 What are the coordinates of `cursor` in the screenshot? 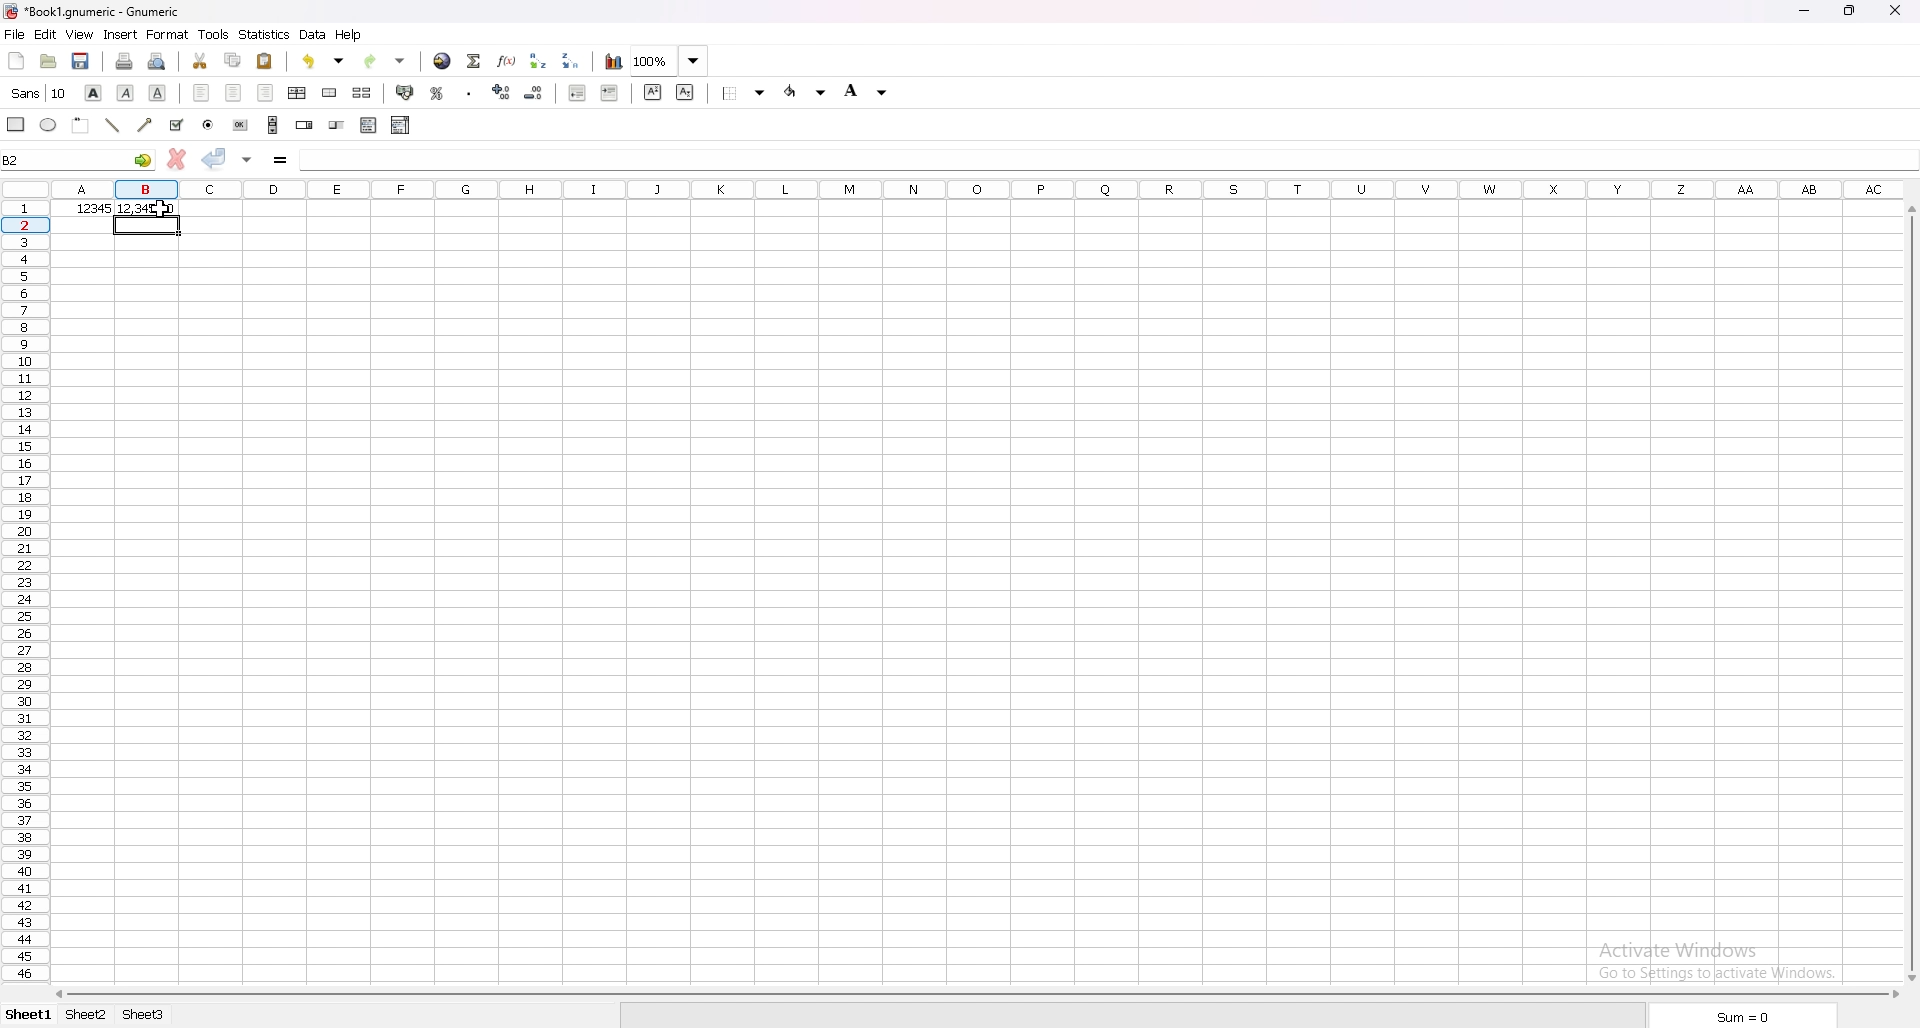 It's located at (156, 209).